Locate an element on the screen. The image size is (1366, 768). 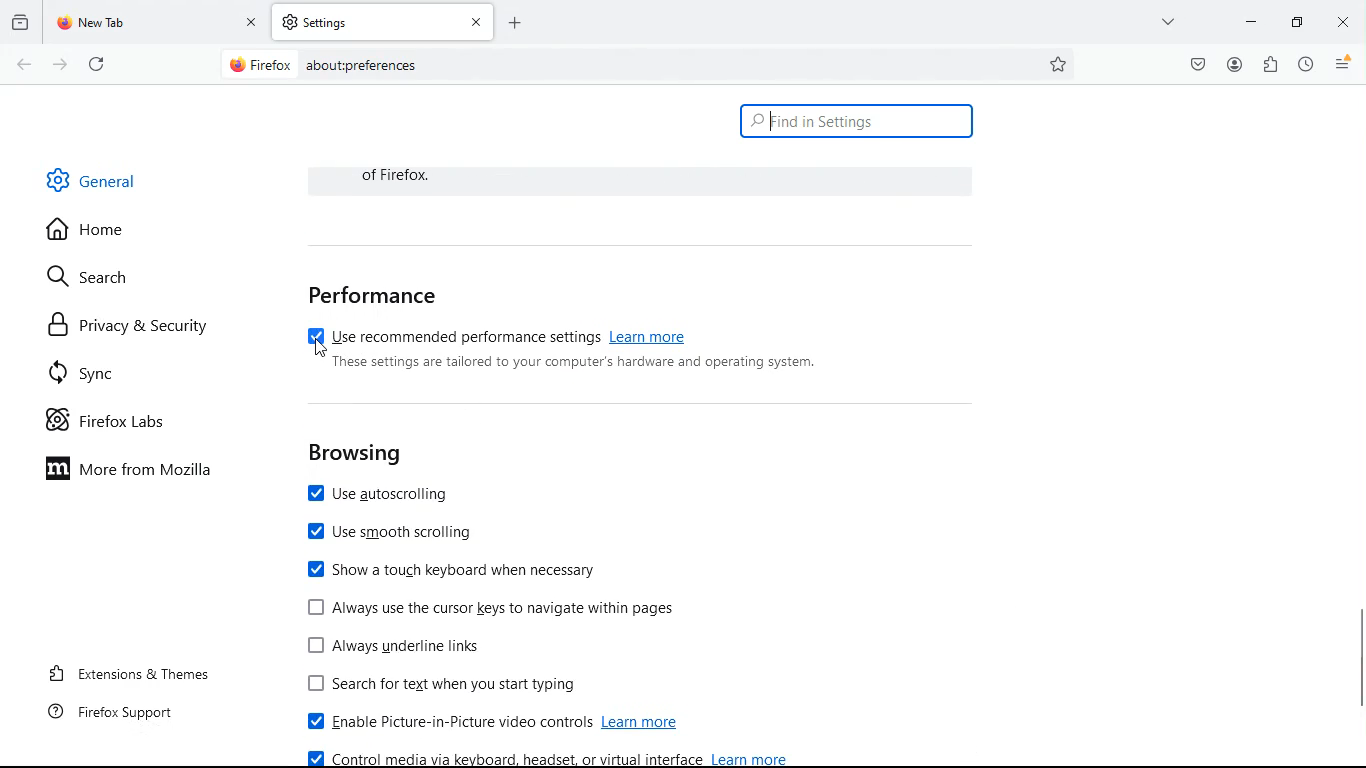
search for text when you start typing is located at coordinates (453, 685).